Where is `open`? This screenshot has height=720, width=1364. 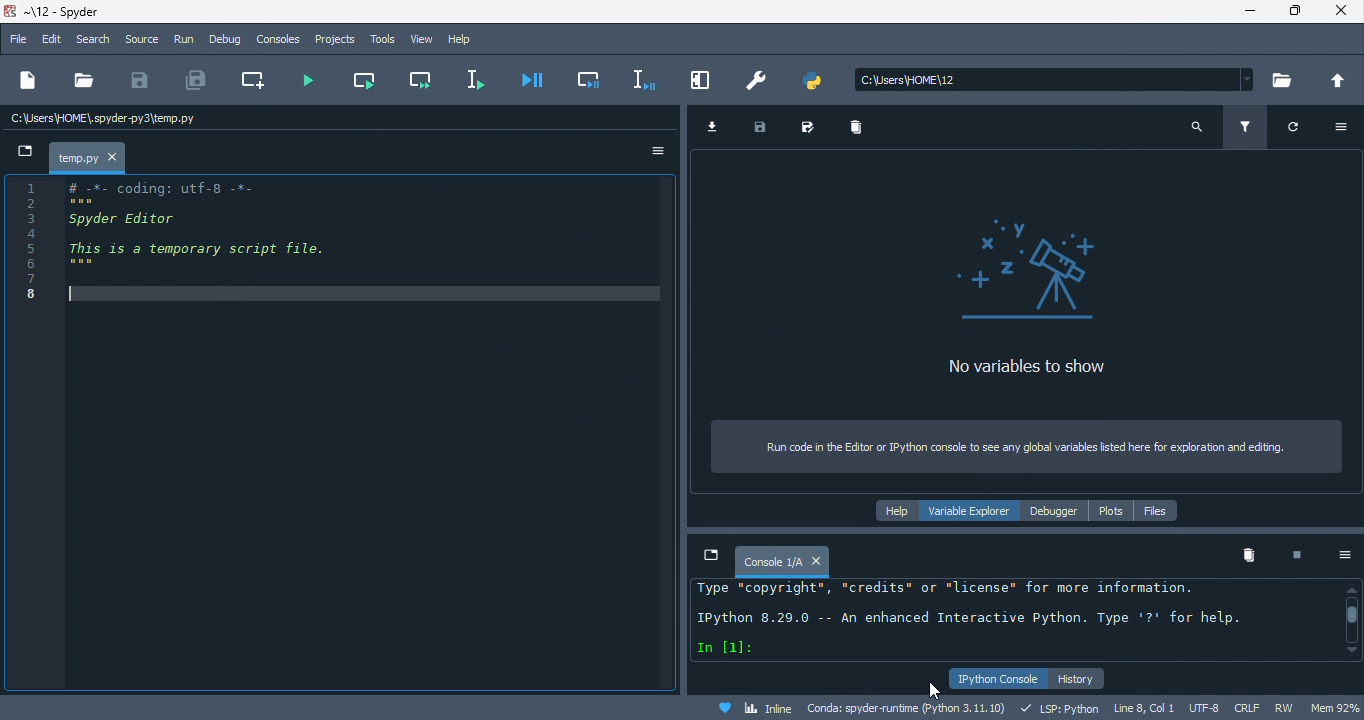
open is located at coordinates (83, 81).